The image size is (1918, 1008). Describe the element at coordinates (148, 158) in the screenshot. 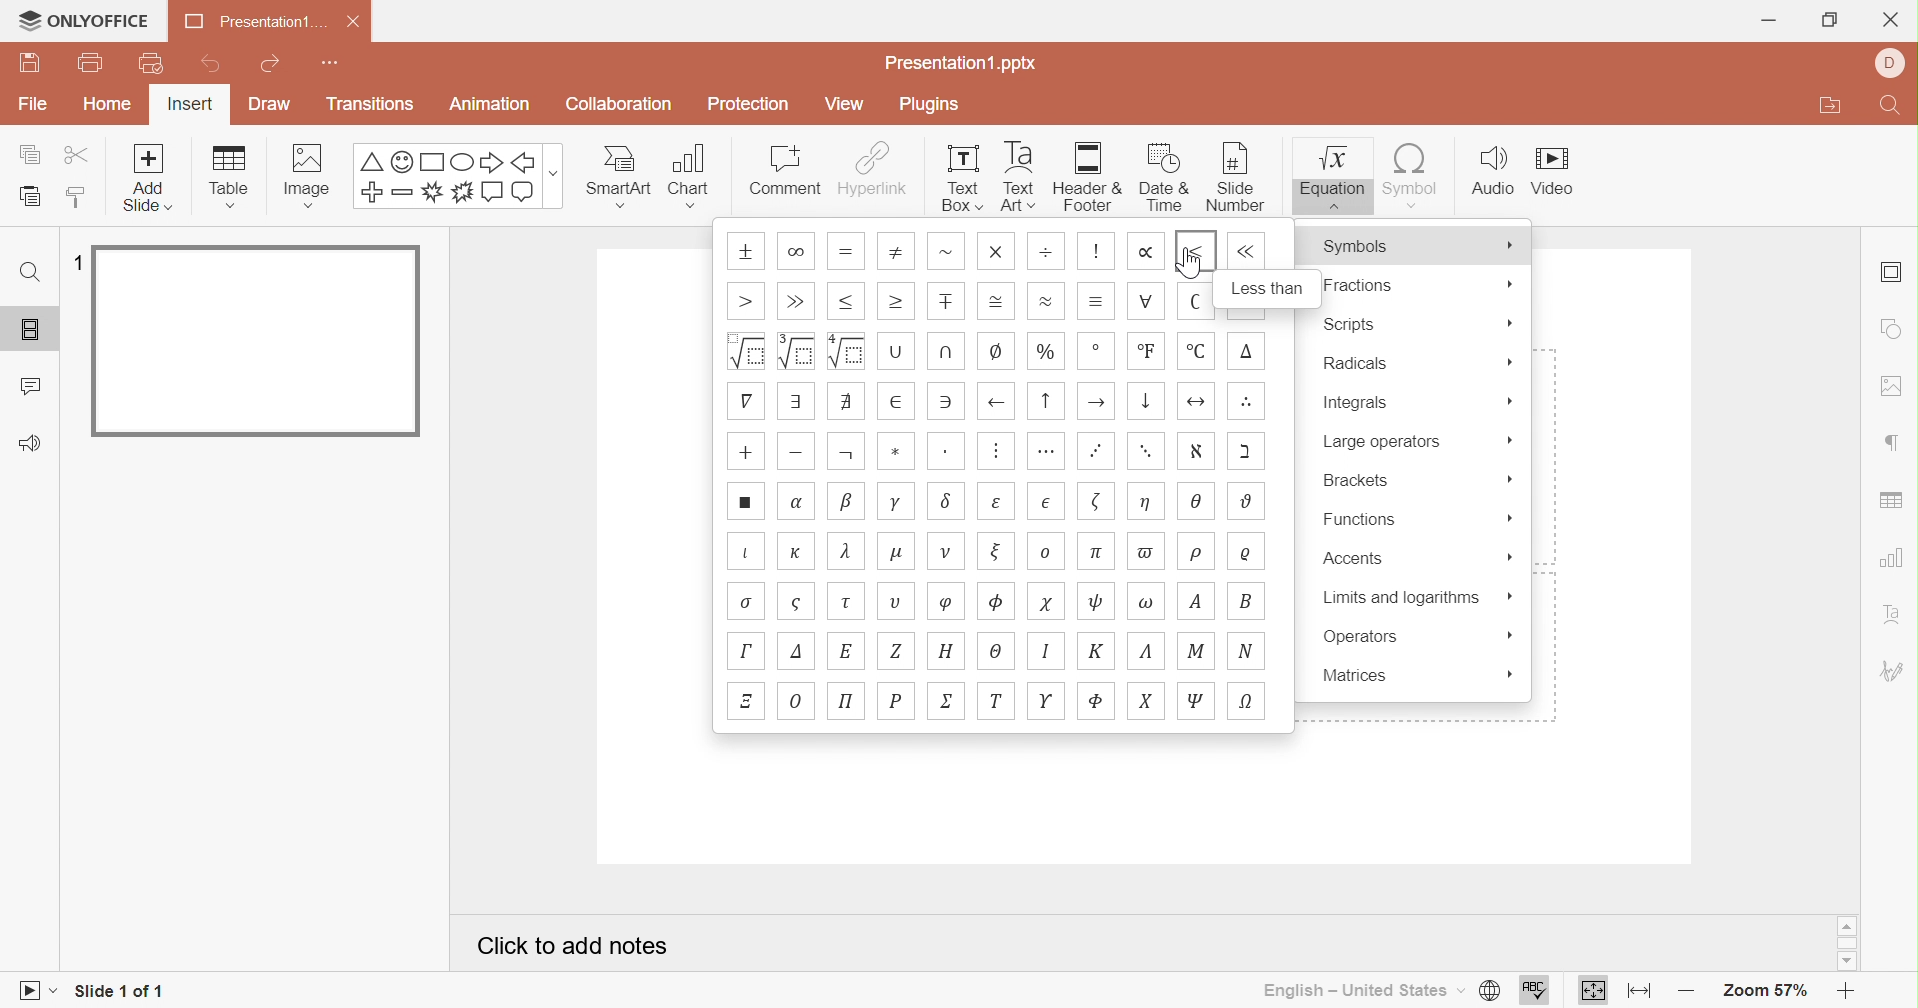

I see `add slide` at that location.